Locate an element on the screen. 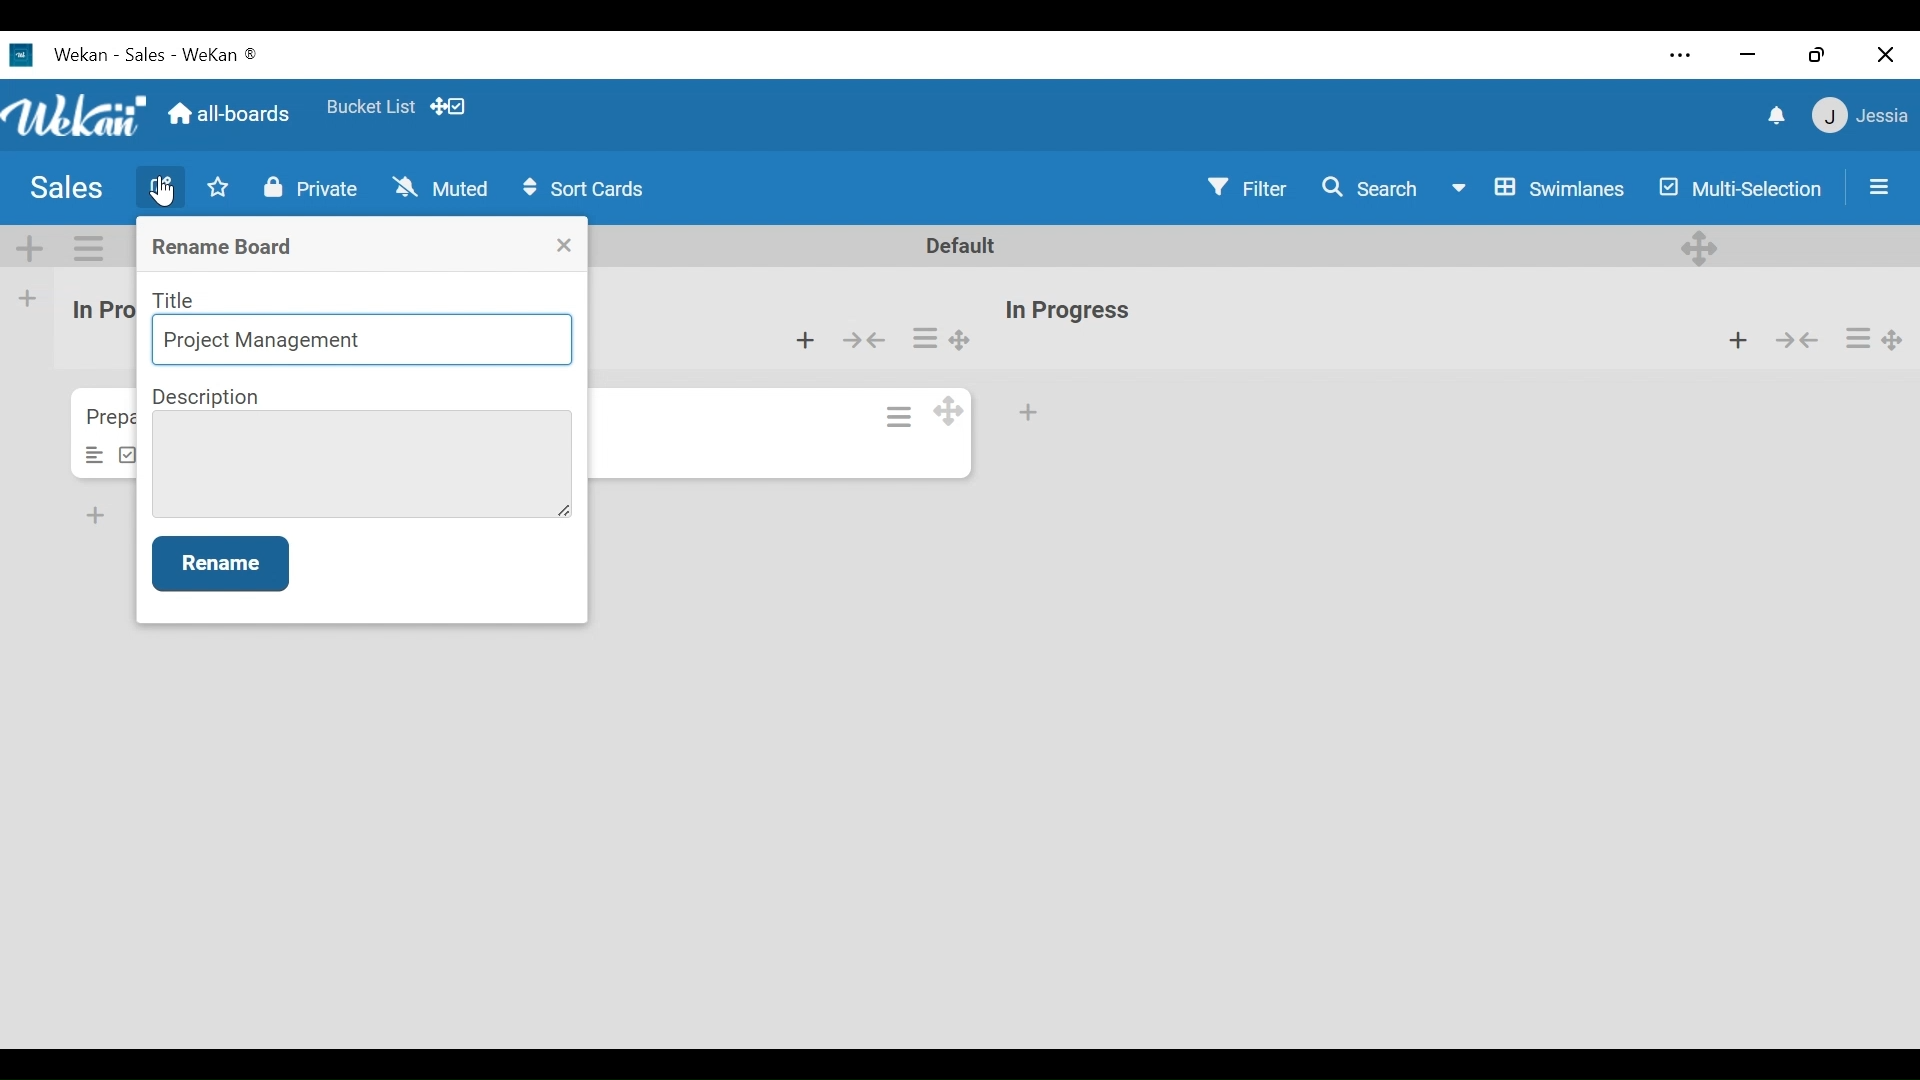 Image resolution: width=1920 pixels, height=1080 pixels. Board view is located at coordinates (1543, 191).